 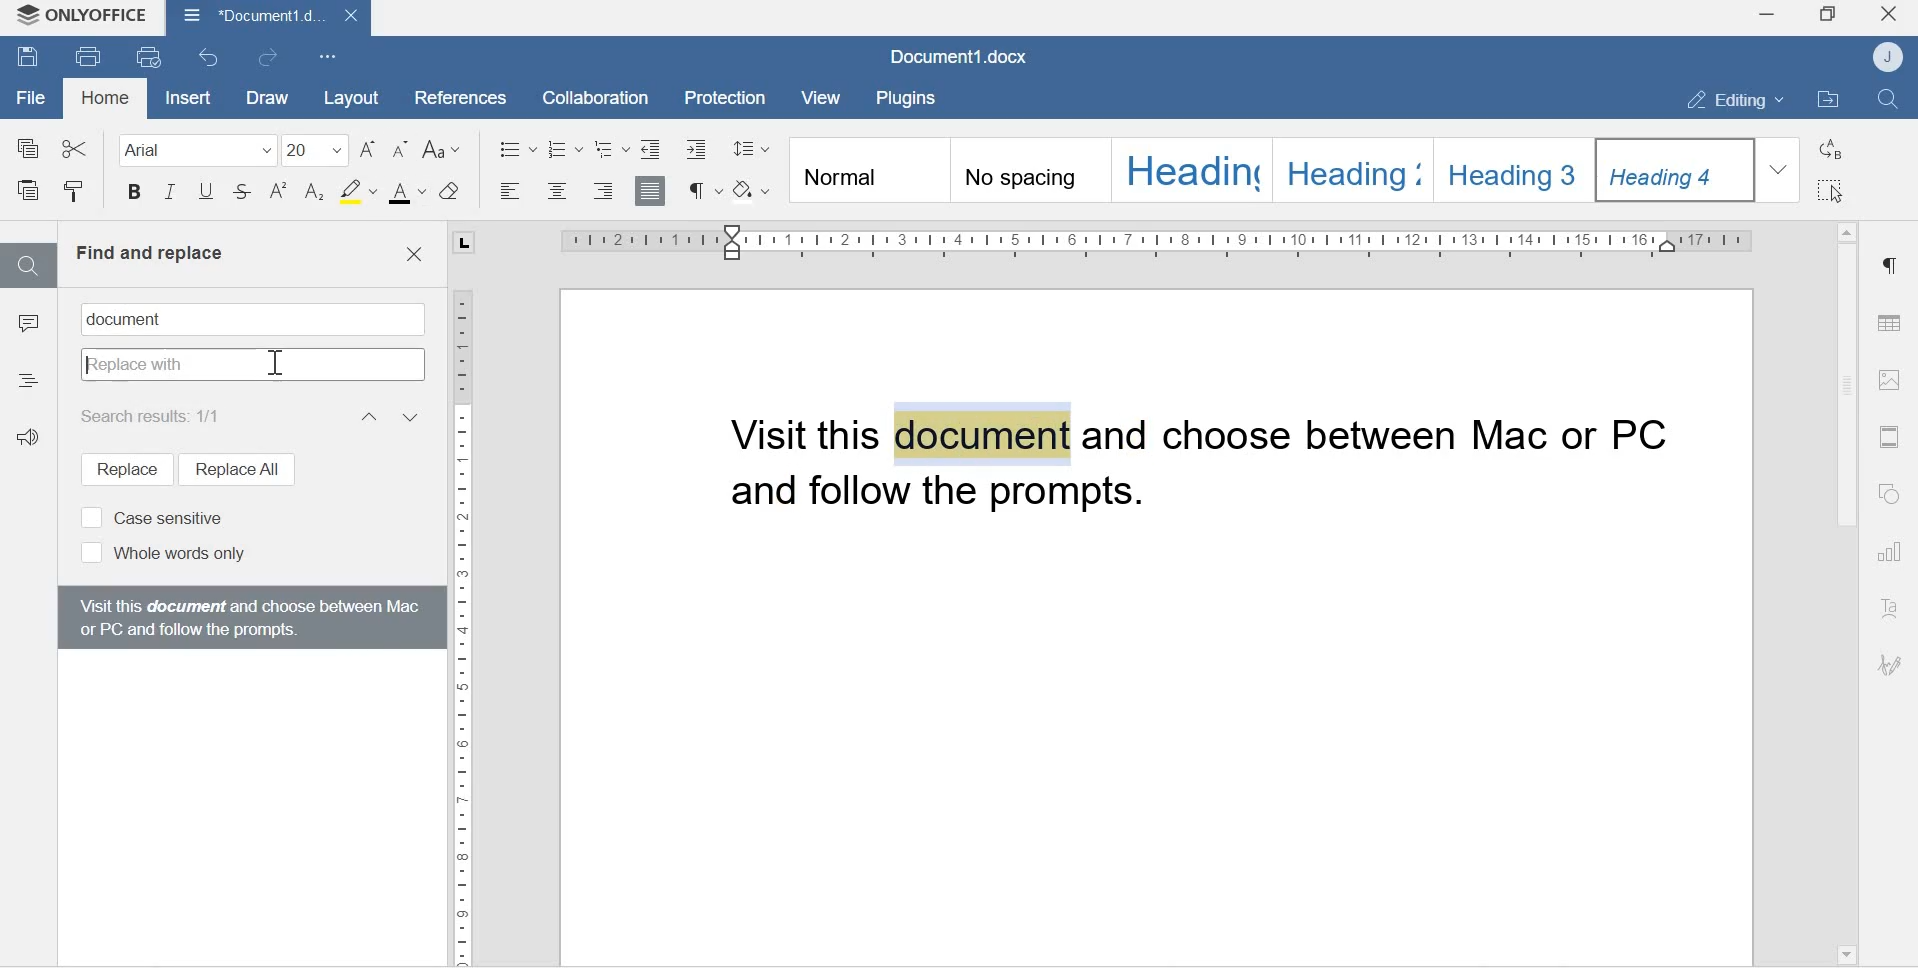 I want to click on Account, so click(x=1891, y=57).